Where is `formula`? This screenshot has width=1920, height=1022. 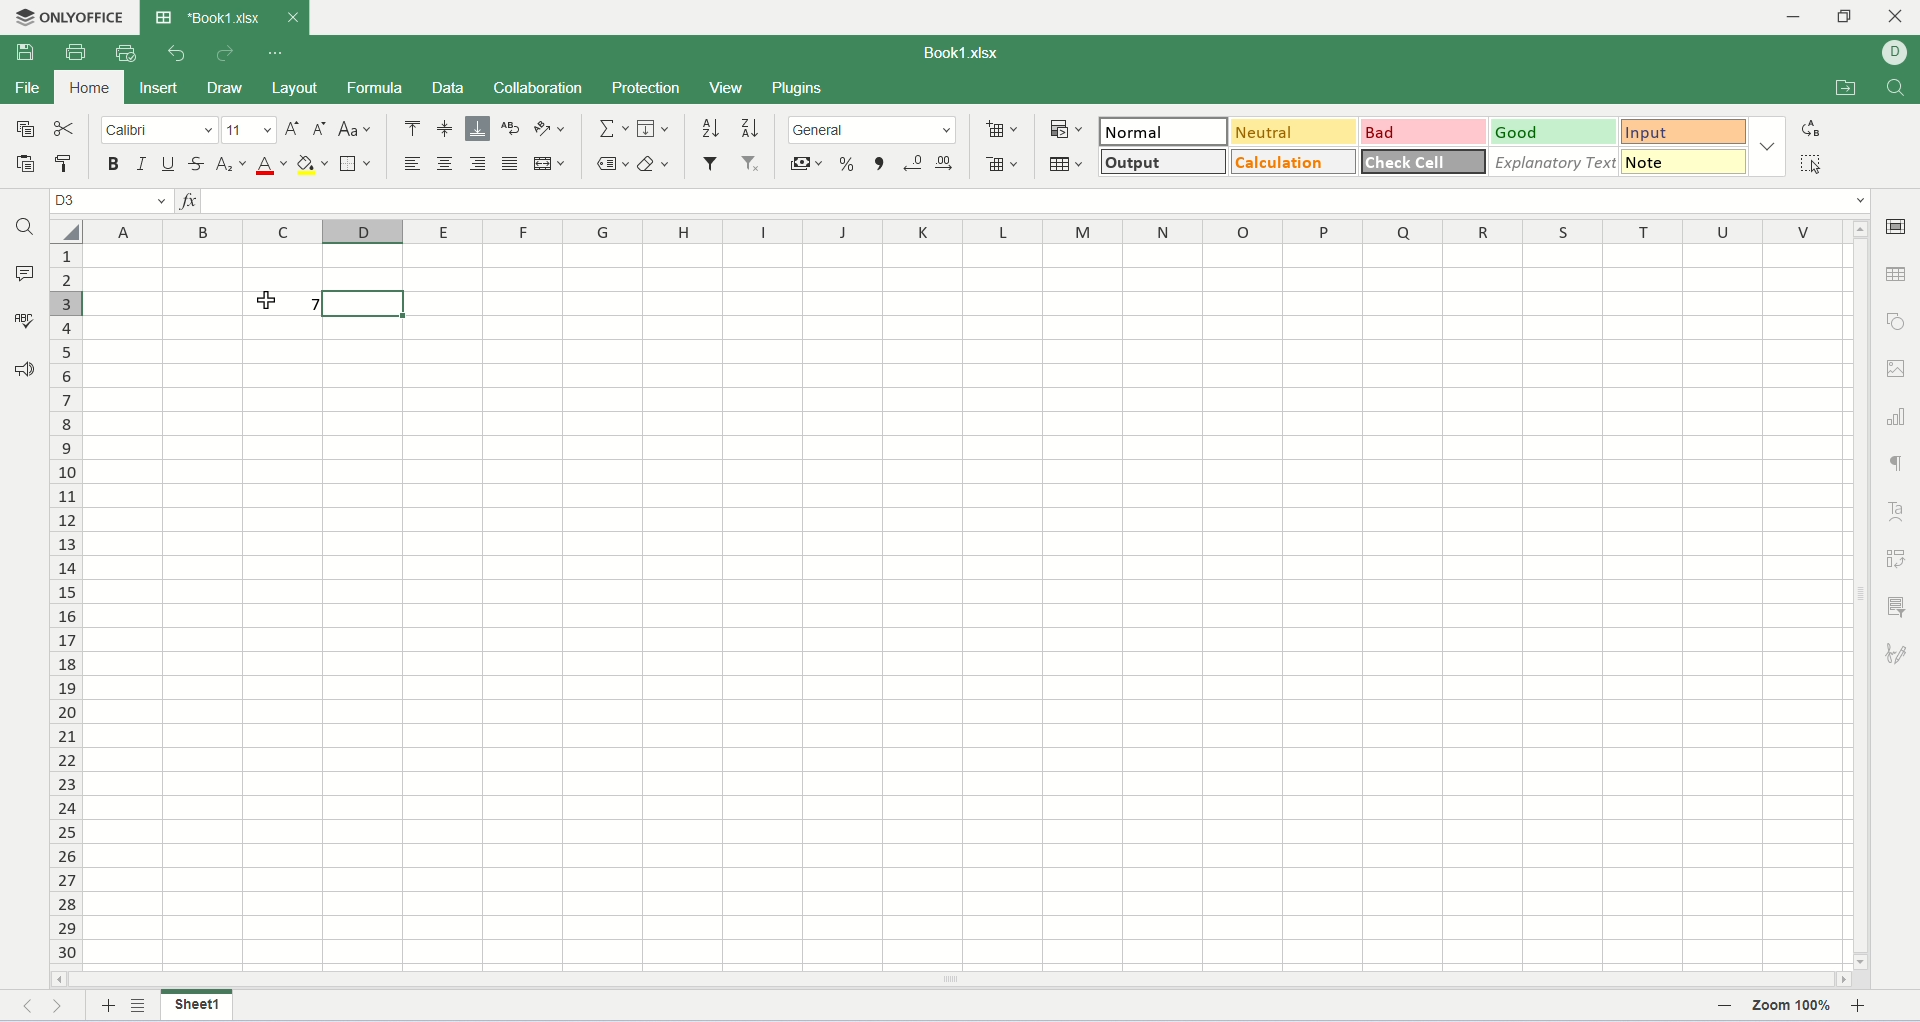
formula is located at coordinates (373, 88).